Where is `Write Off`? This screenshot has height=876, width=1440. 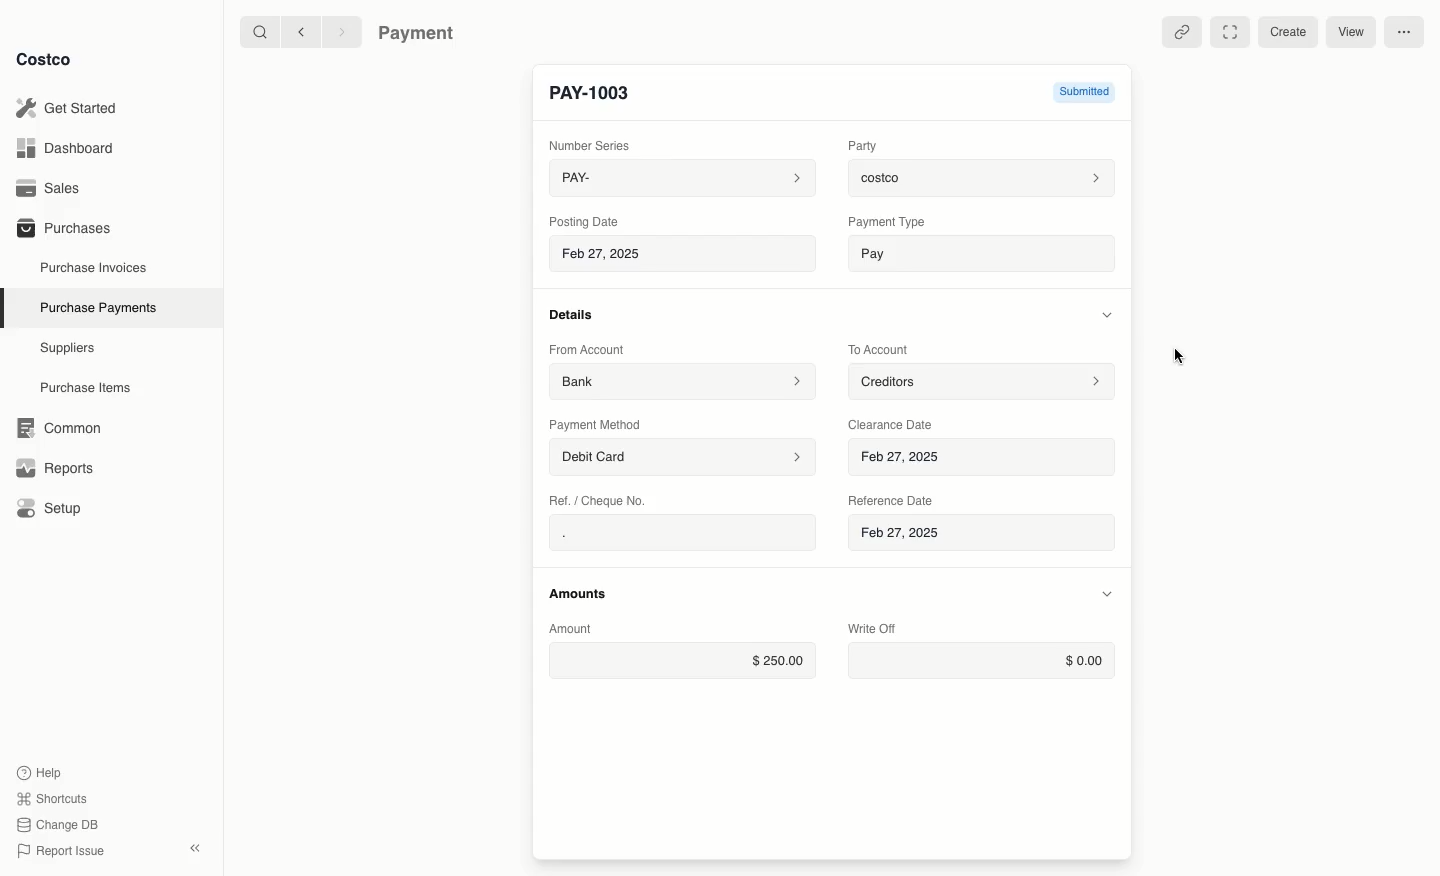 Write Off is located at coordinates (868, 630).